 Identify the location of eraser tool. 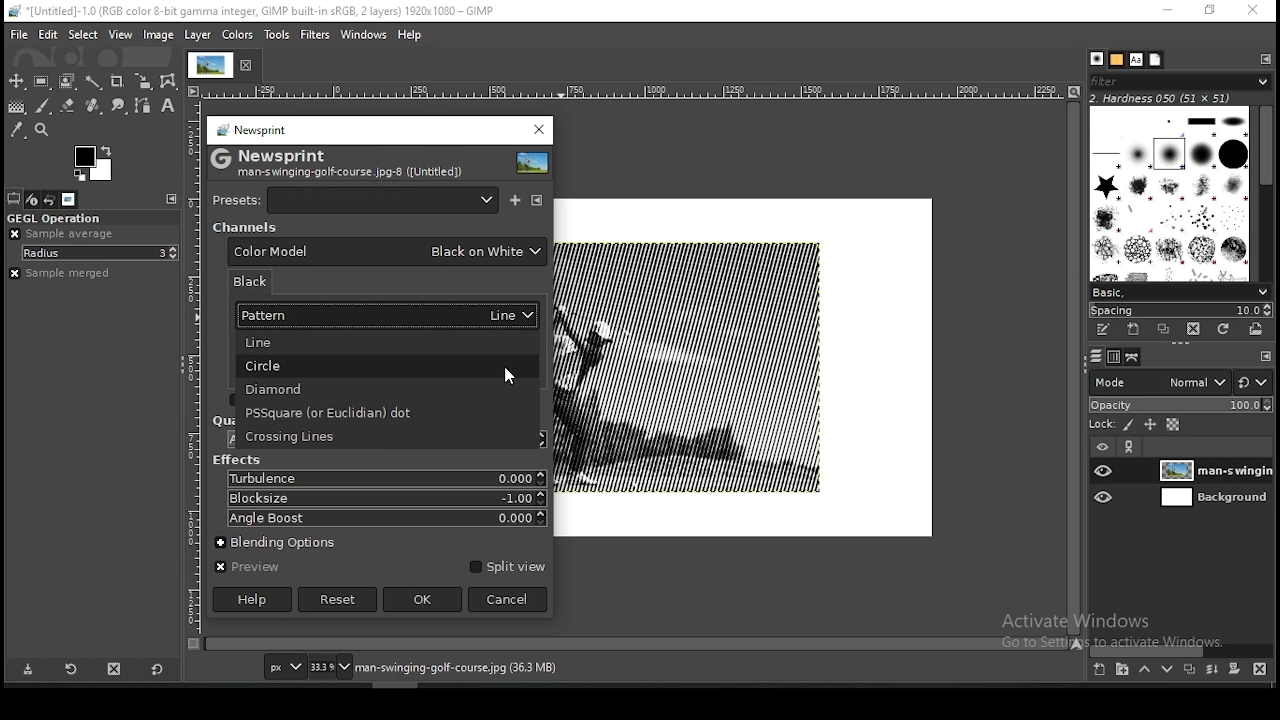
(68, 107).